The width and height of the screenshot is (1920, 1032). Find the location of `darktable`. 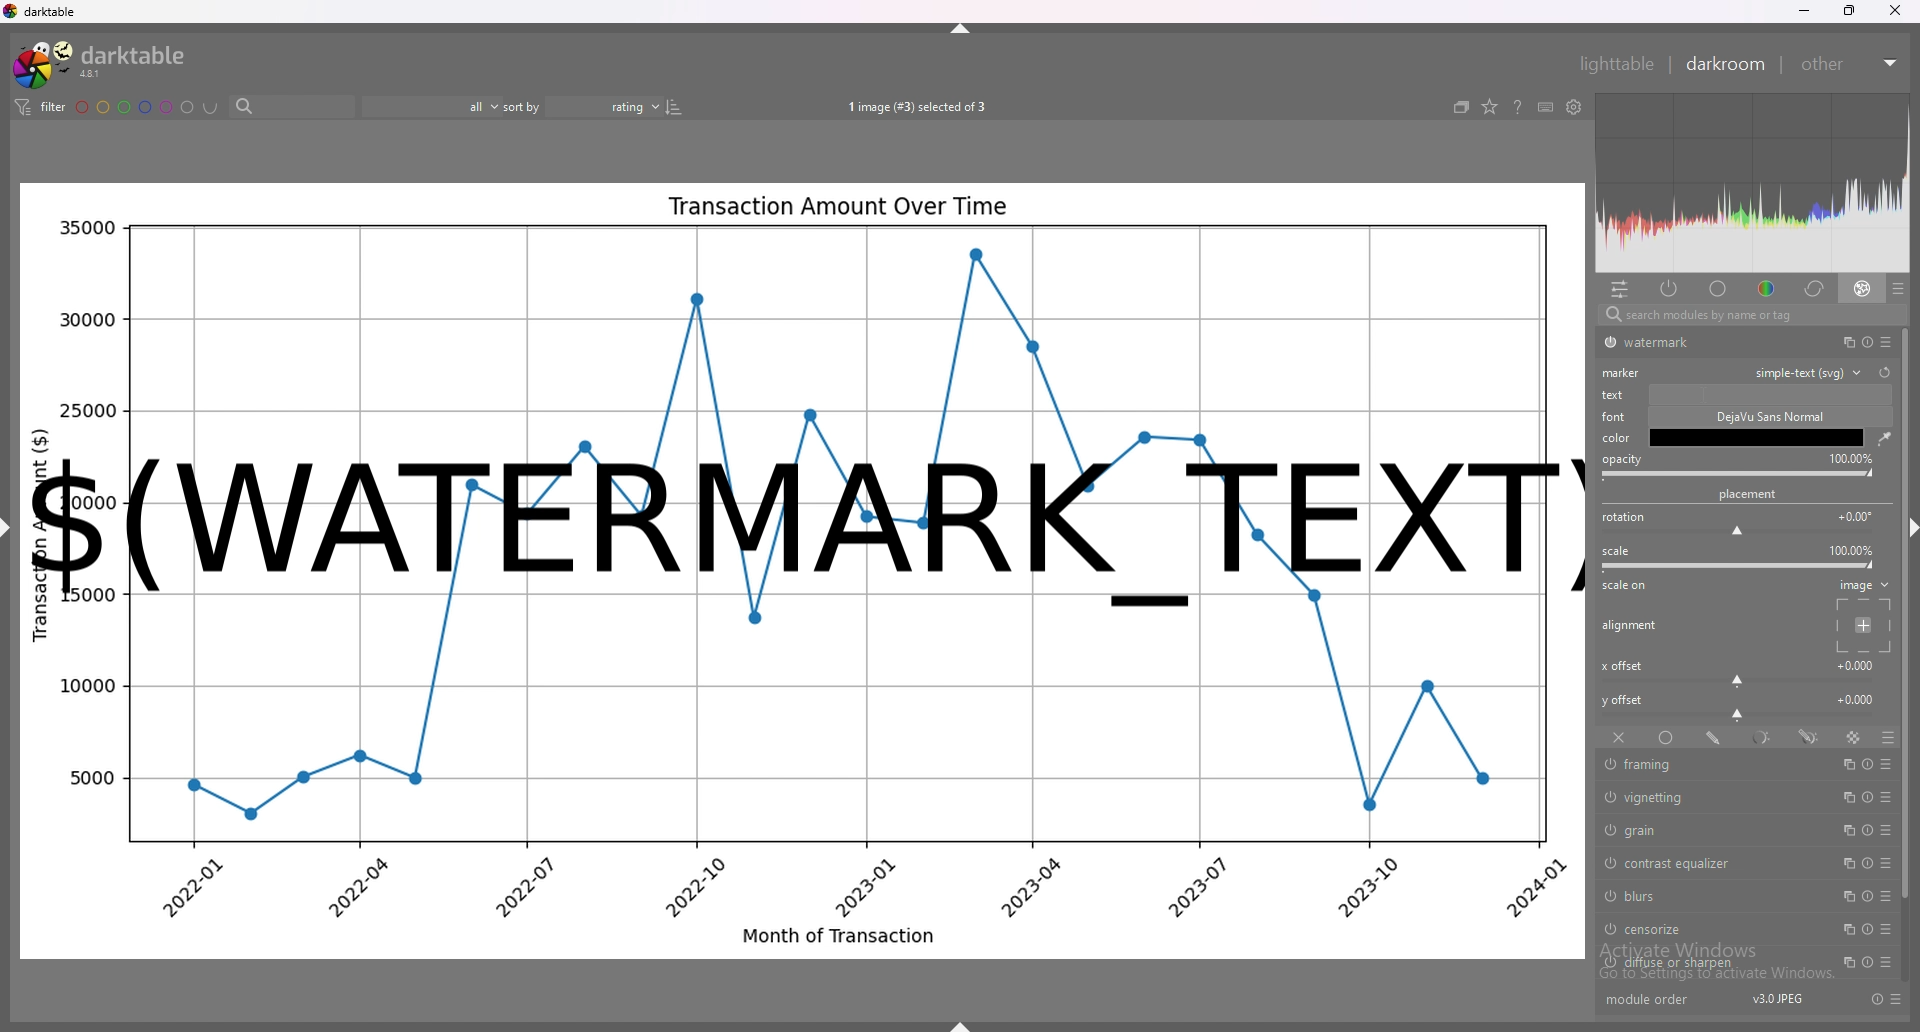

darktable is located at coordinates (100, 63).